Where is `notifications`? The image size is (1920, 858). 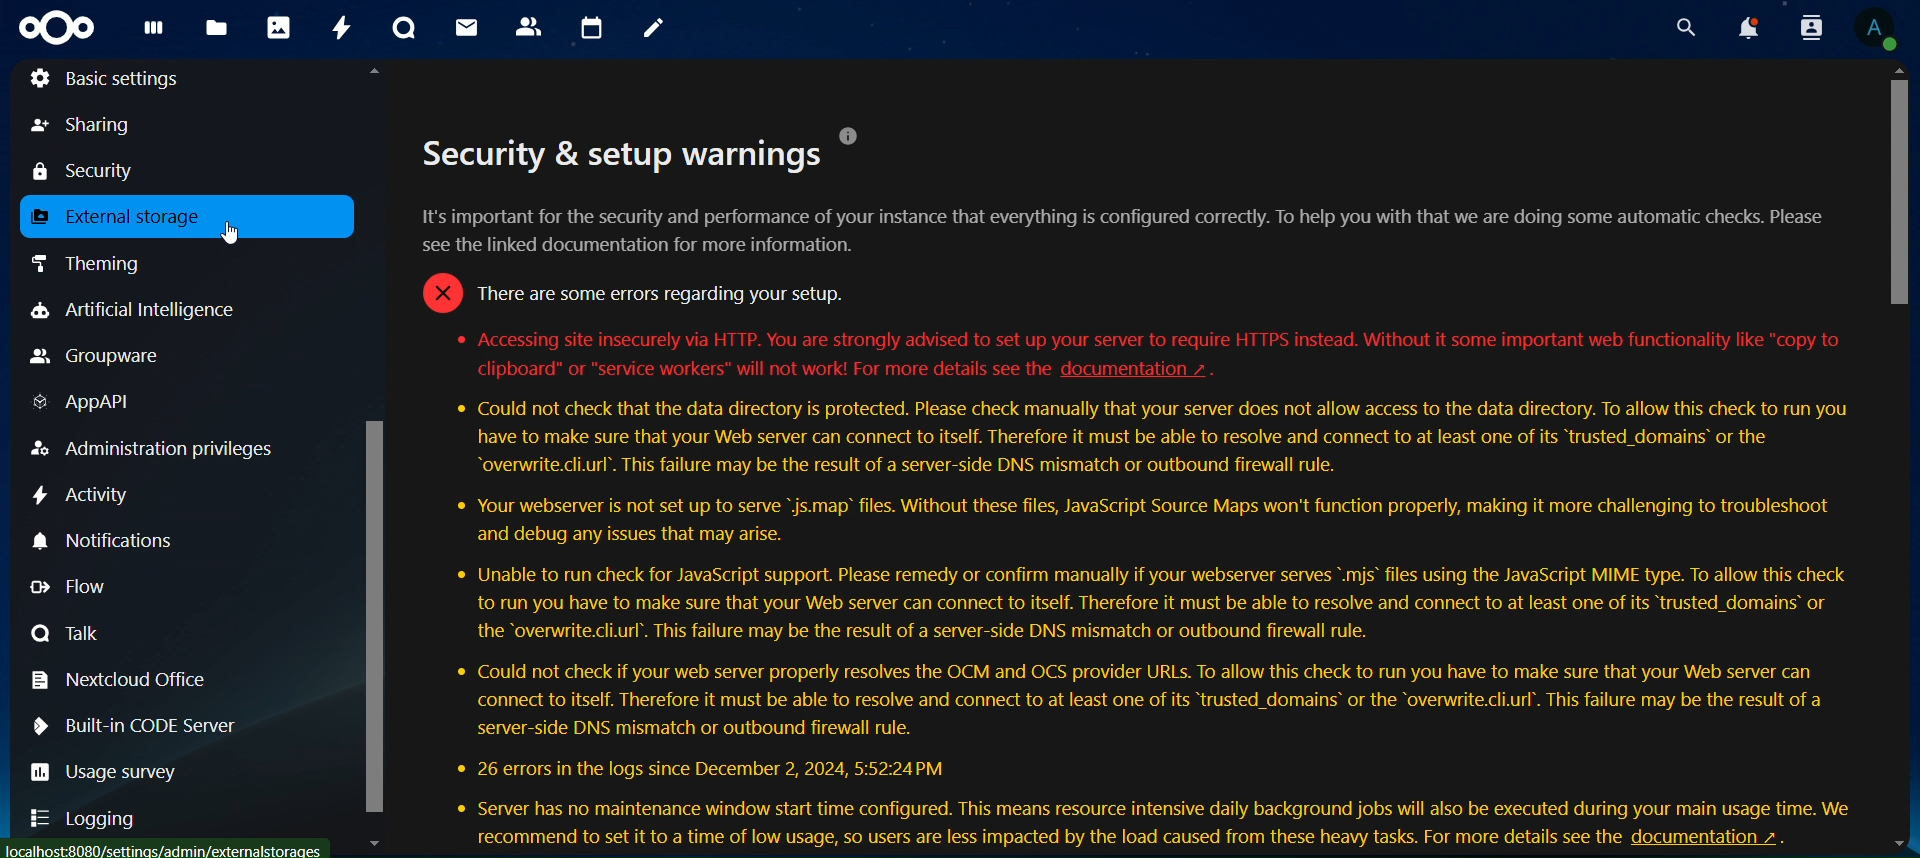 notifications is located at coordinates (1750, 27).